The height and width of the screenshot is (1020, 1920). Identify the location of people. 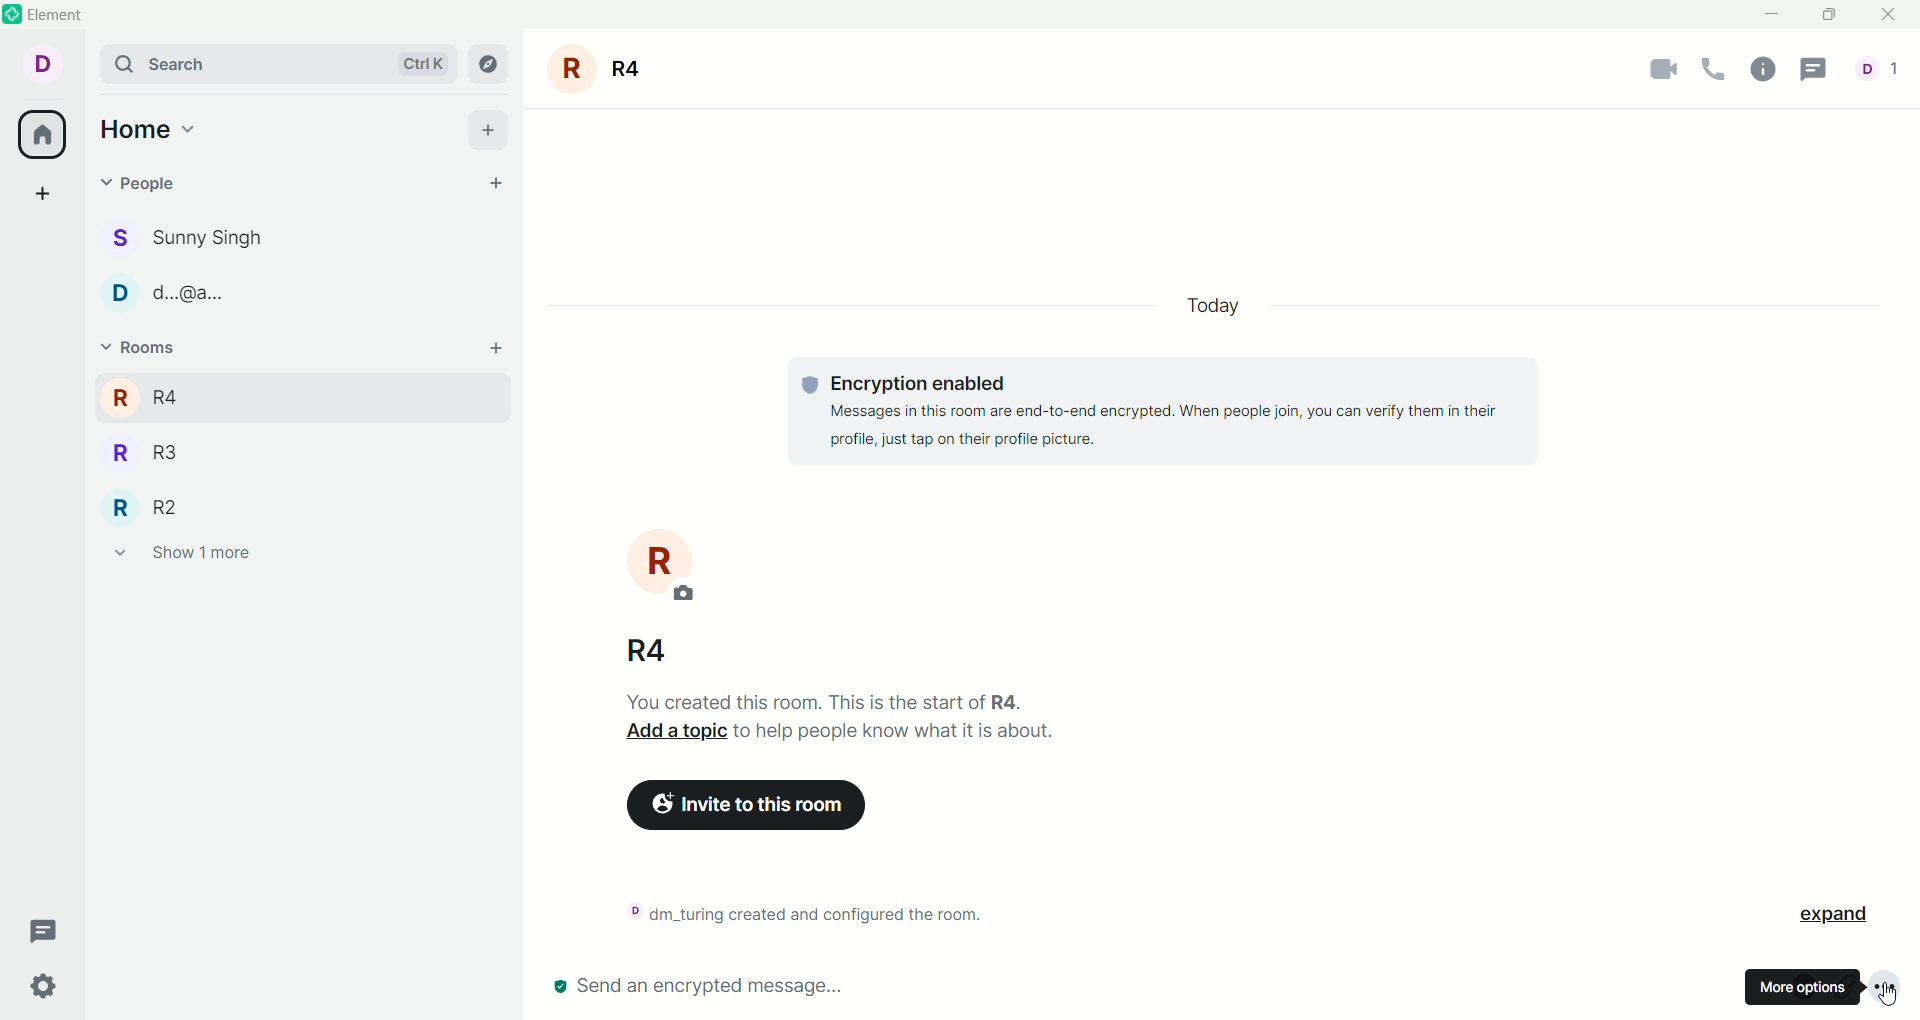
(207, 239).